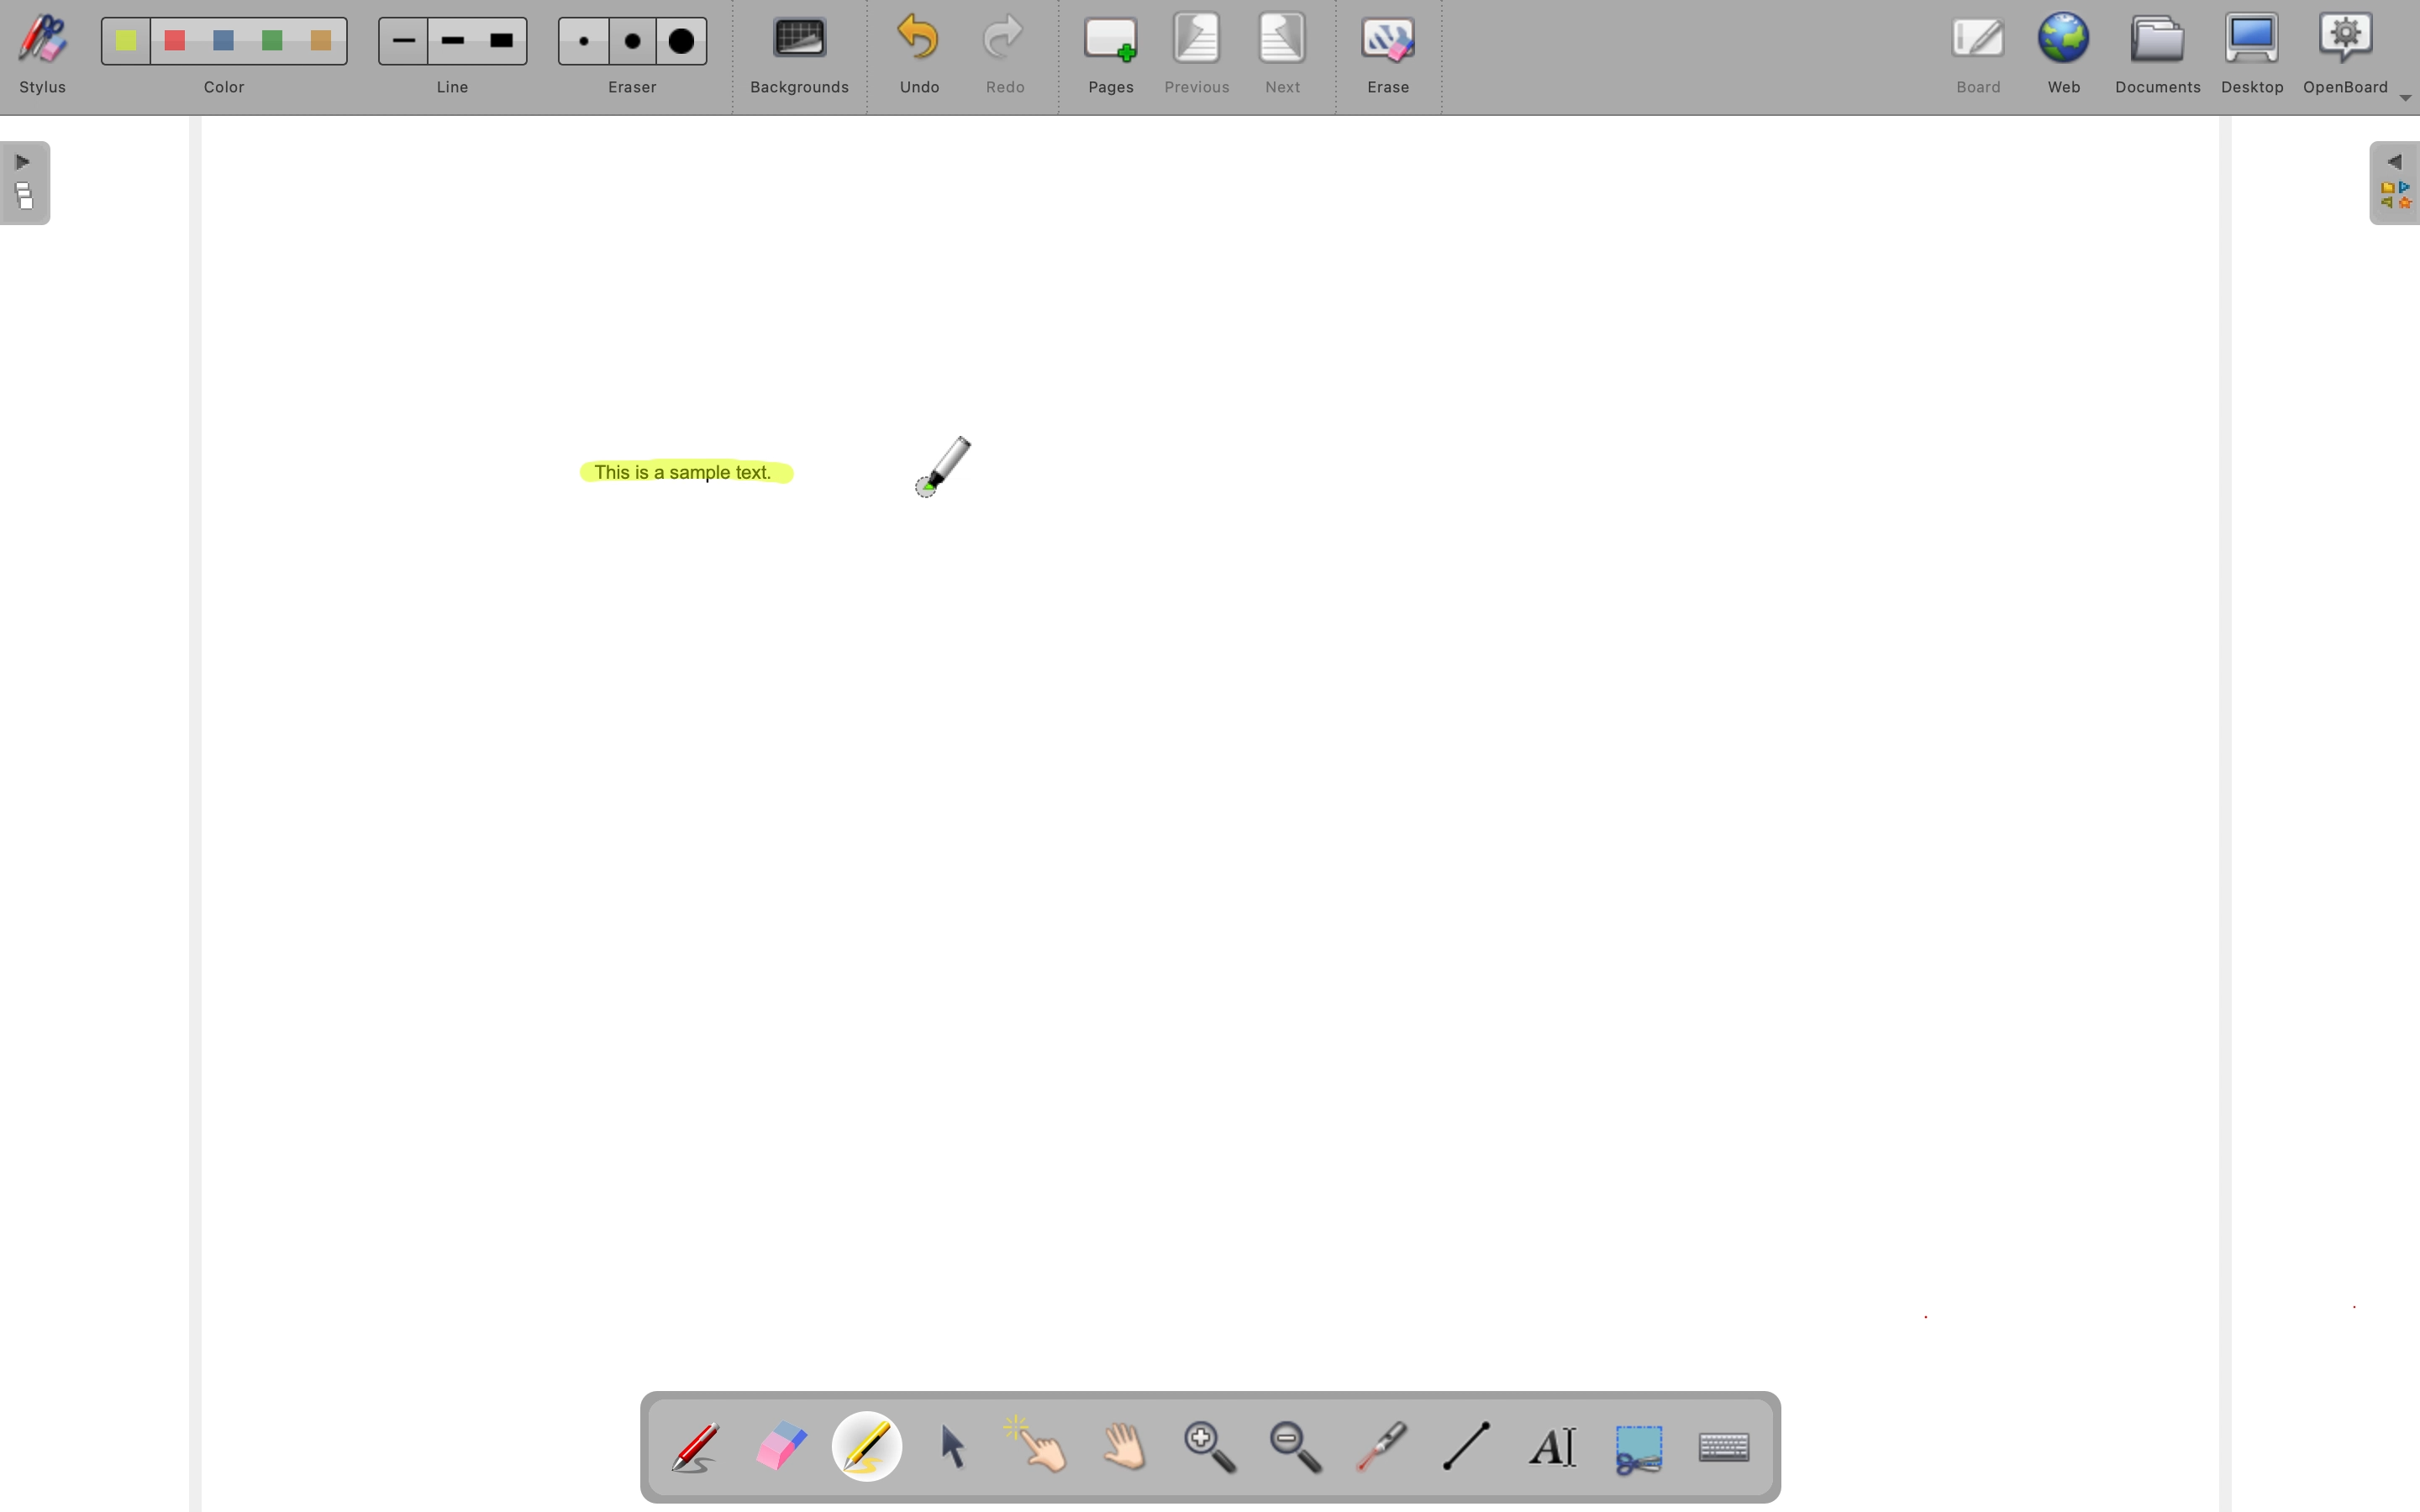 Image resolution: width=2420 pixels, height=1512 pixels. What do you see at coordinates (1197, 54) in the screenshot?
I see `previous` at bounding box center [1197, 54].